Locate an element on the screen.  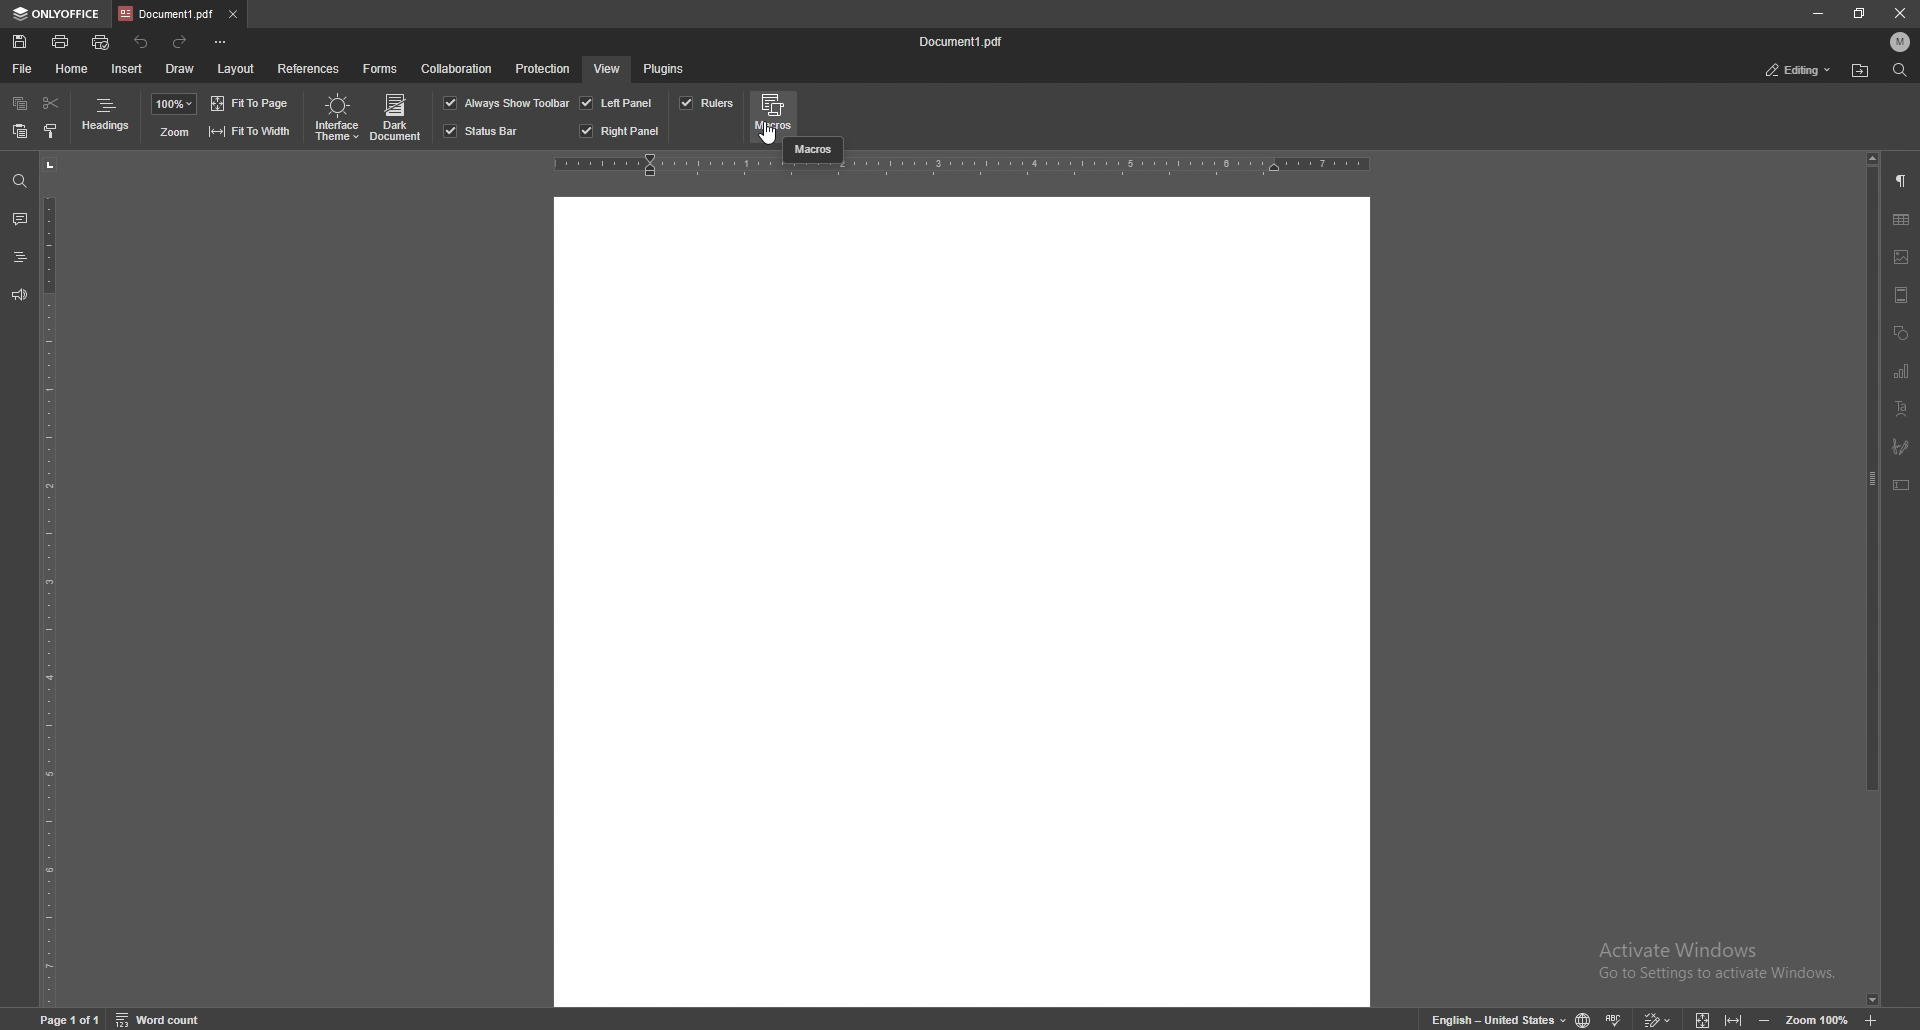
zoom is located at coordinates (173, 132).